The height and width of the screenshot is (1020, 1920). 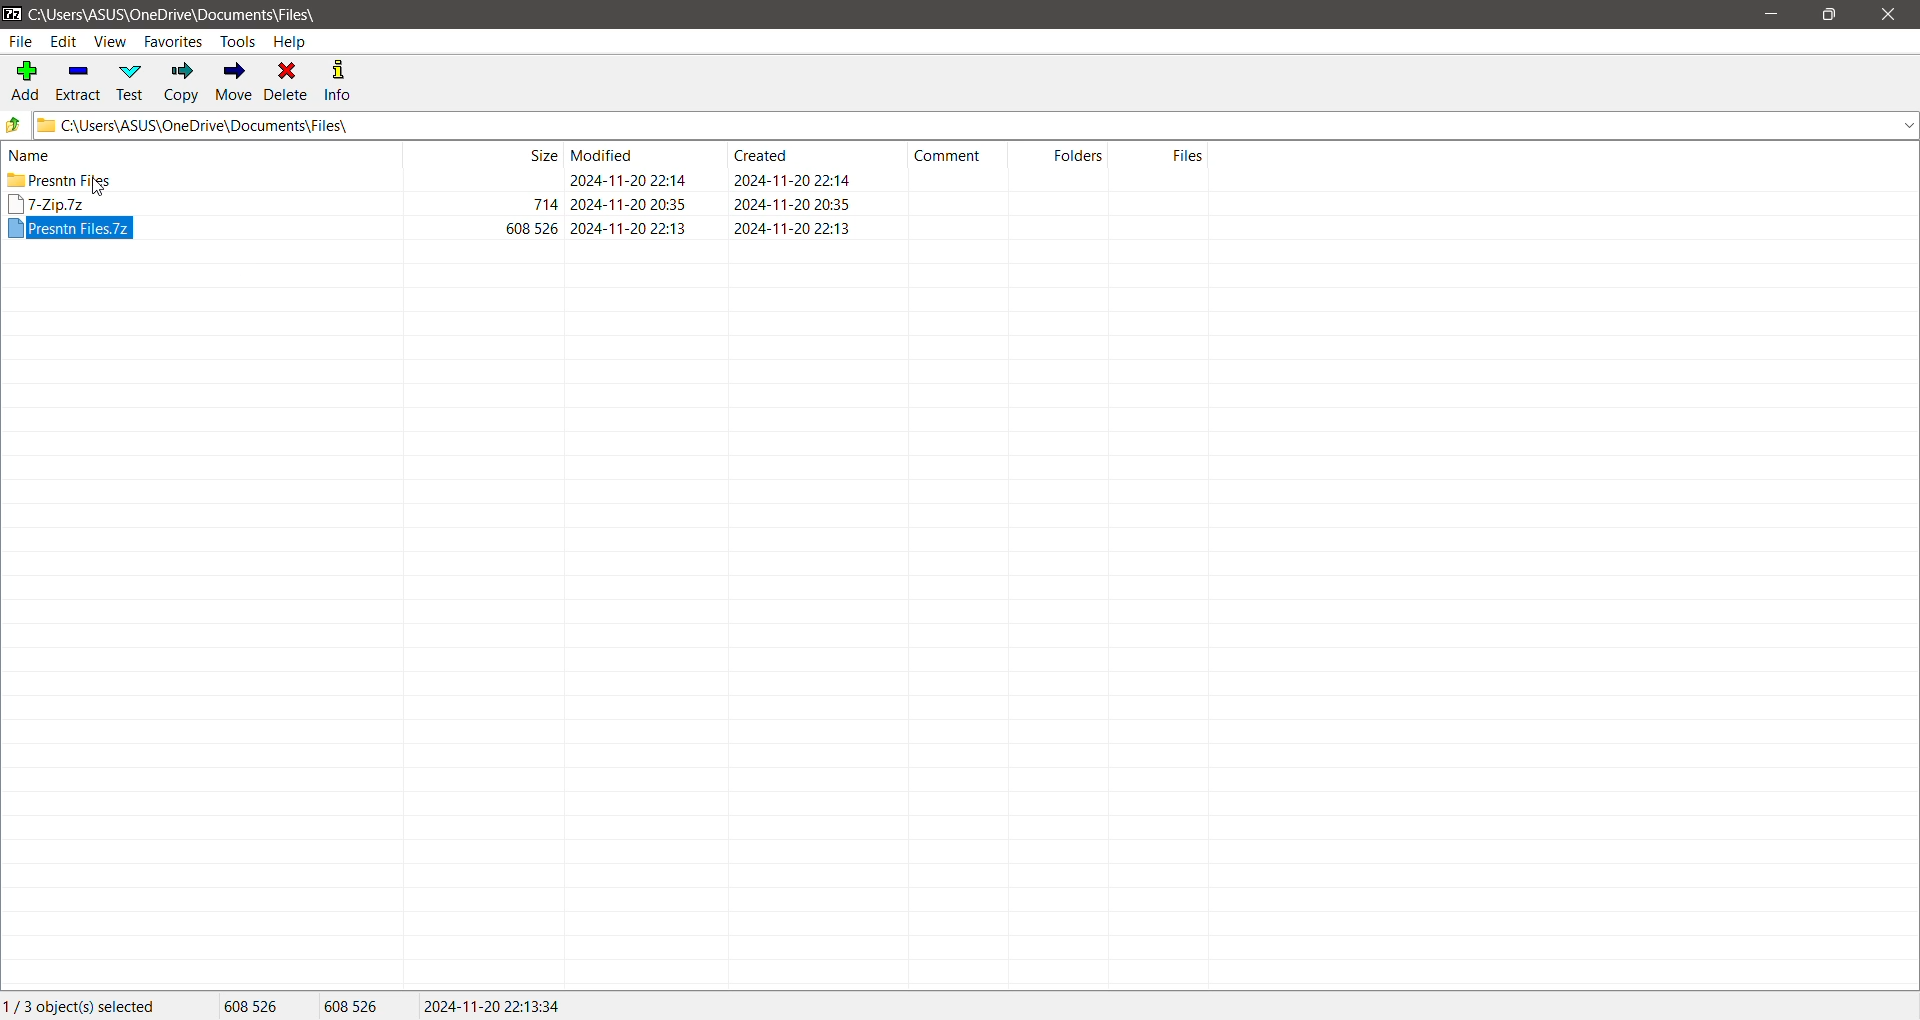 I want to click on Restore Down, so click(x=1828, y=15).